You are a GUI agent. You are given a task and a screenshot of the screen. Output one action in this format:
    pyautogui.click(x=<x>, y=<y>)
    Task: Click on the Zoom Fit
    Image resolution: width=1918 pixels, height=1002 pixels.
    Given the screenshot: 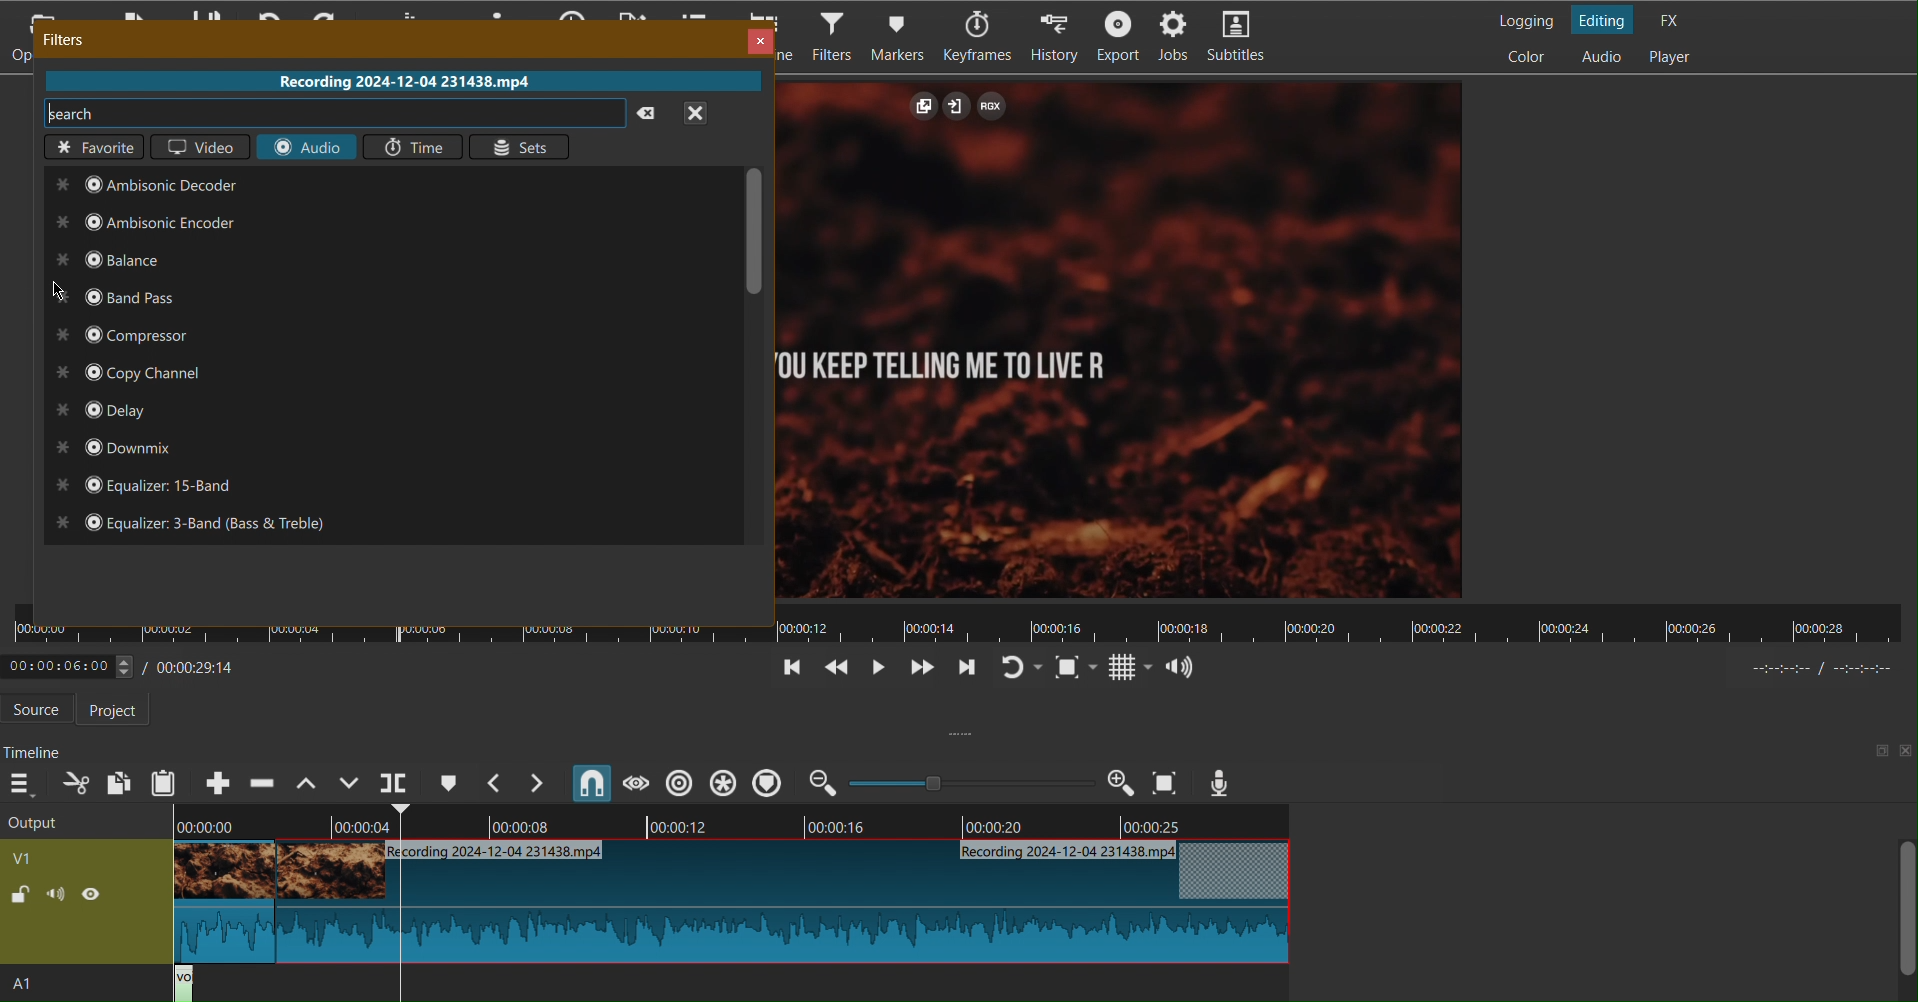 What is the action you would take?
    pyautogui.click(x=1077, y=667)
    